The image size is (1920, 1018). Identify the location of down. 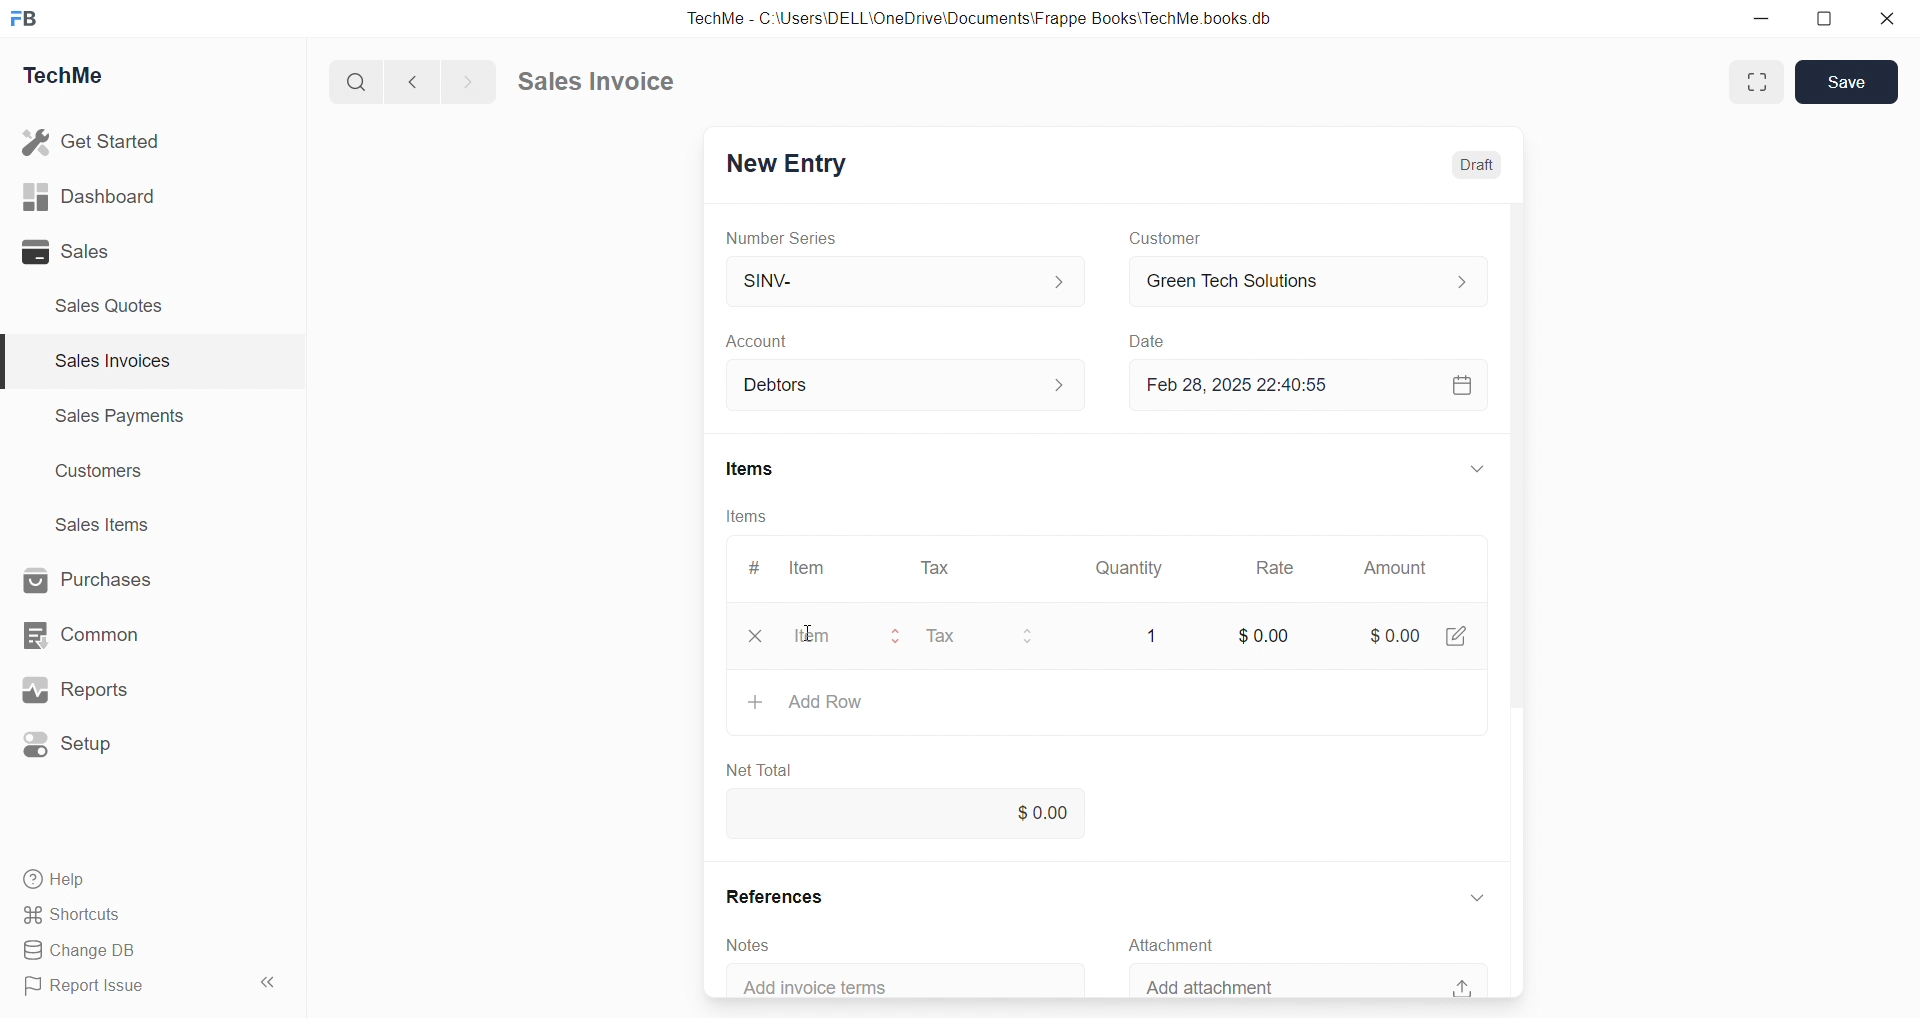
(1478, 468).